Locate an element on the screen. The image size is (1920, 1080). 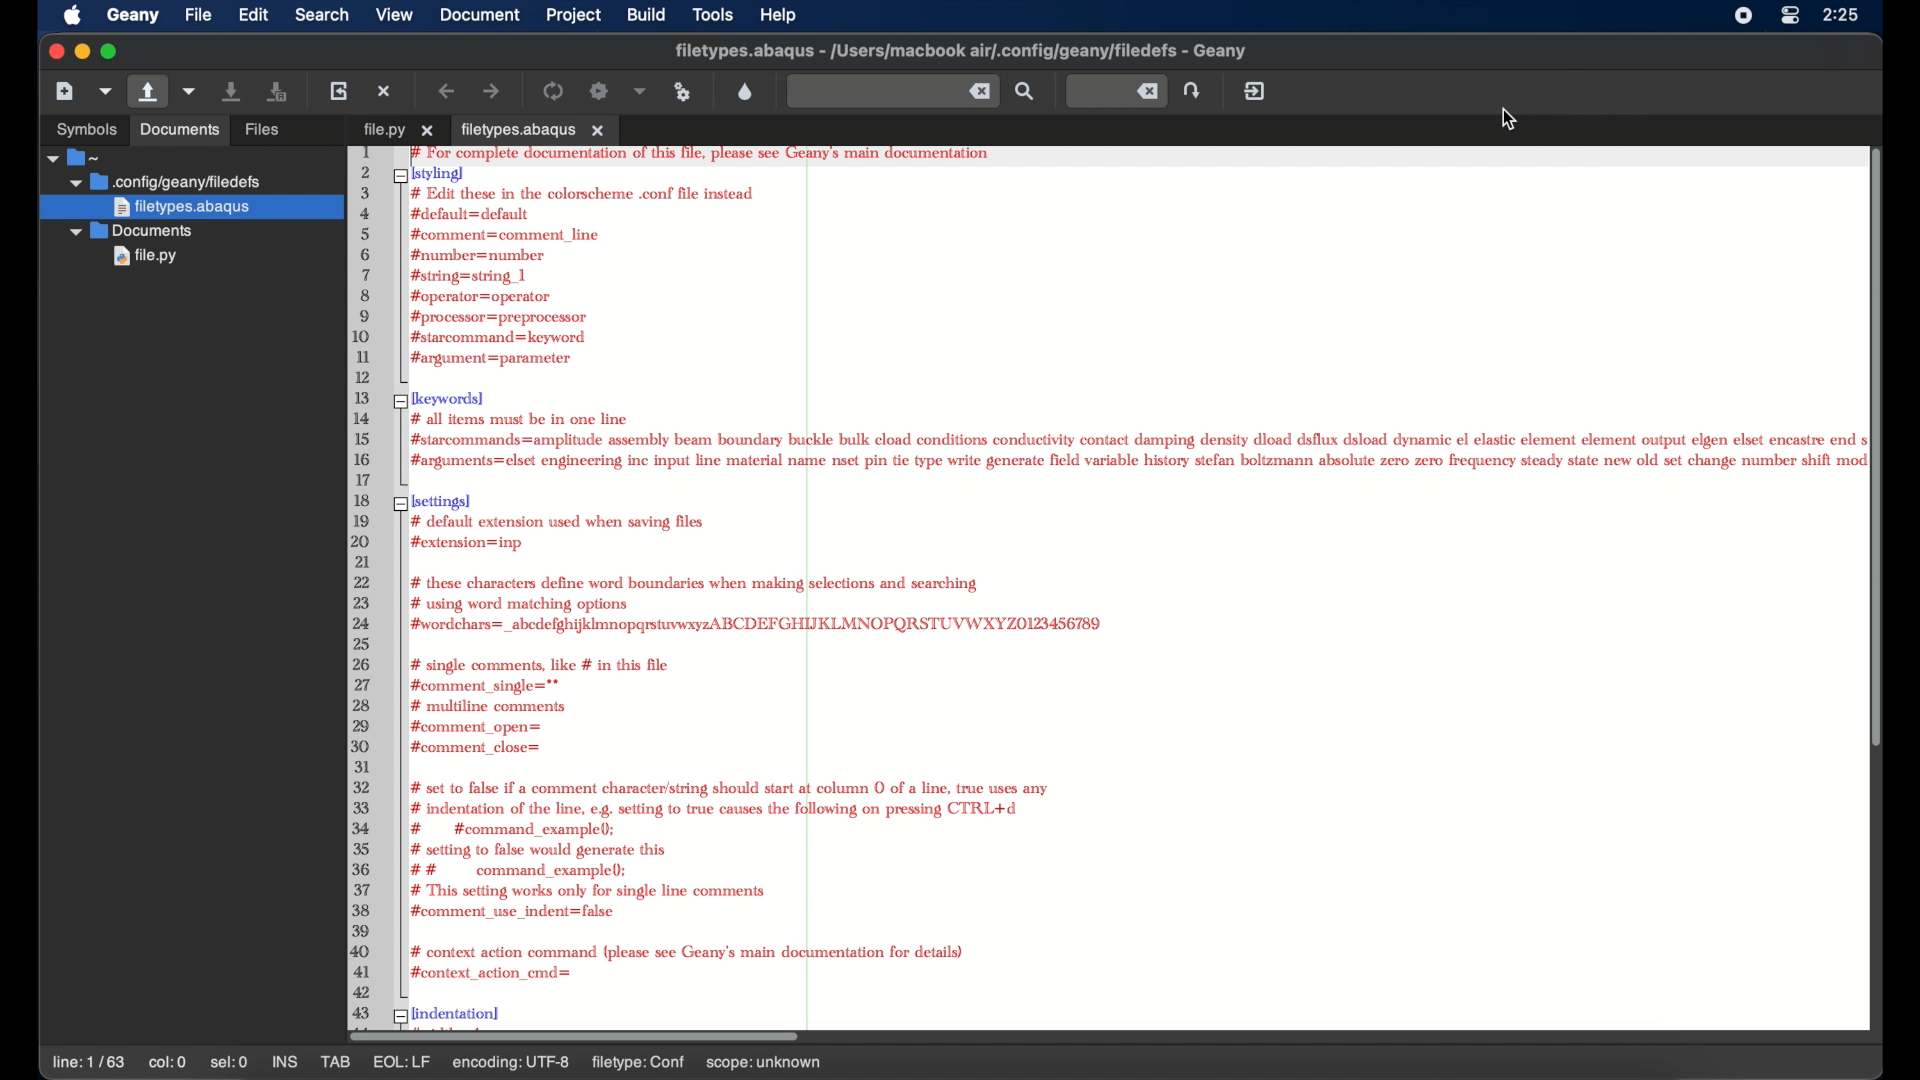
color looser dialog is located at coordinates (746, 90).